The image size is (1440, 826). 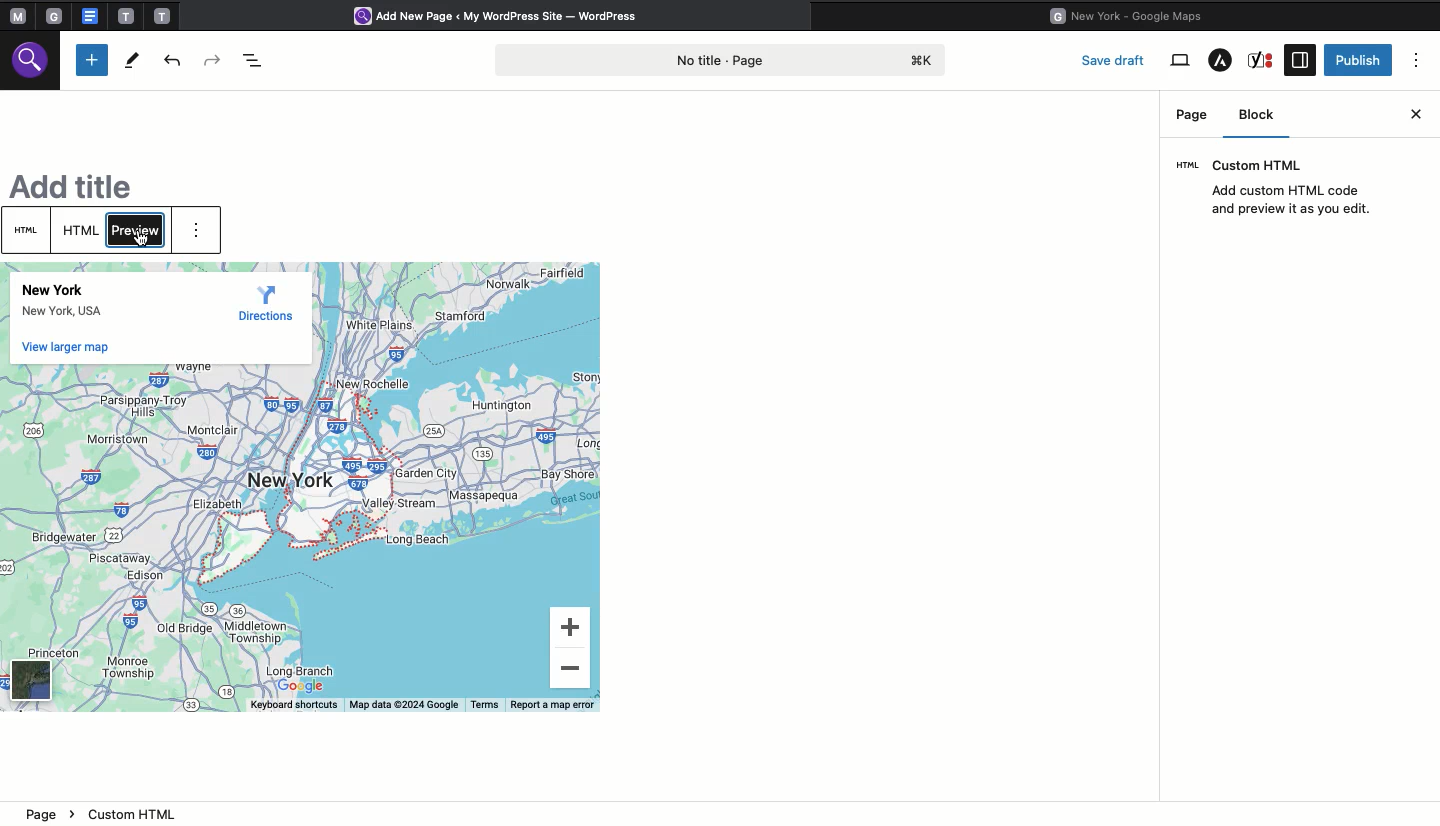 What do you see at coordinates (131, 60) in the screenshot?
I see `Tools` at bounding box center [131, 60].